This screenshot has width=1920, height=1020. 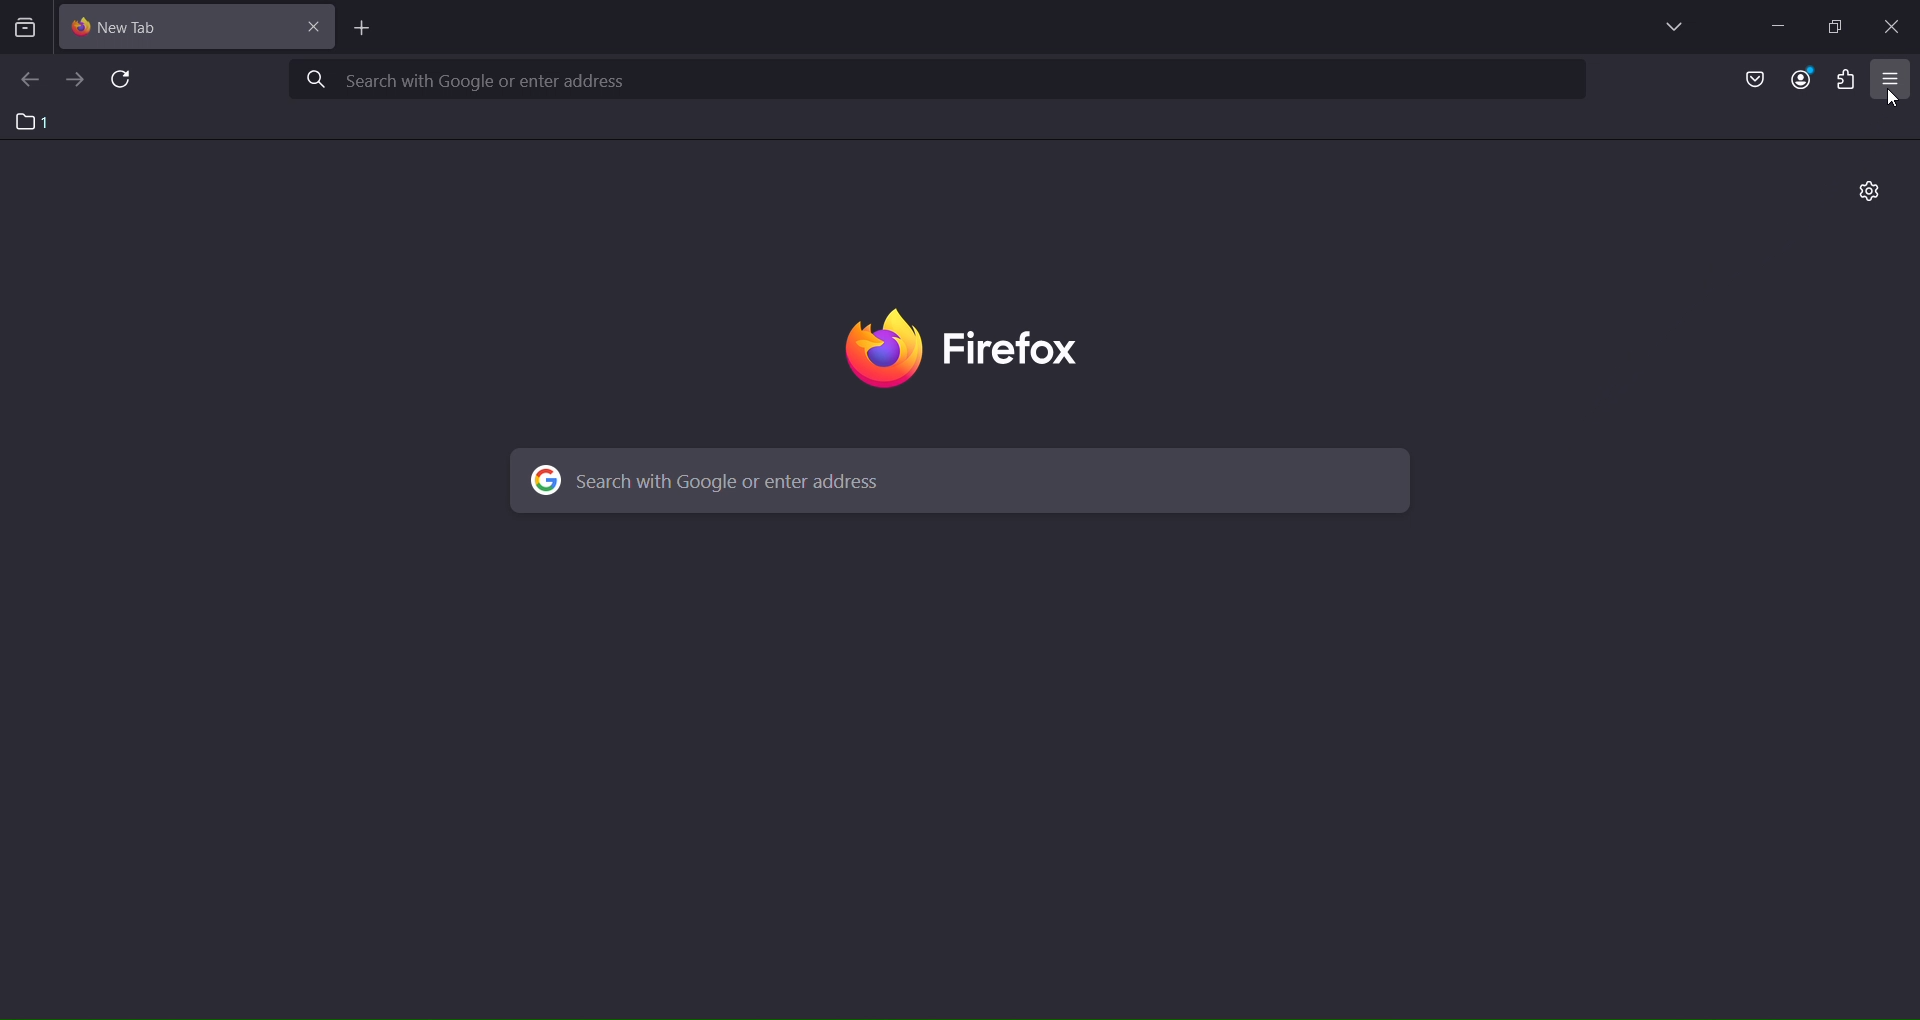 What do you see at coordinates (75, 81) in the screenshot?
I see `go forward one page` at bounding box center [75, 81].